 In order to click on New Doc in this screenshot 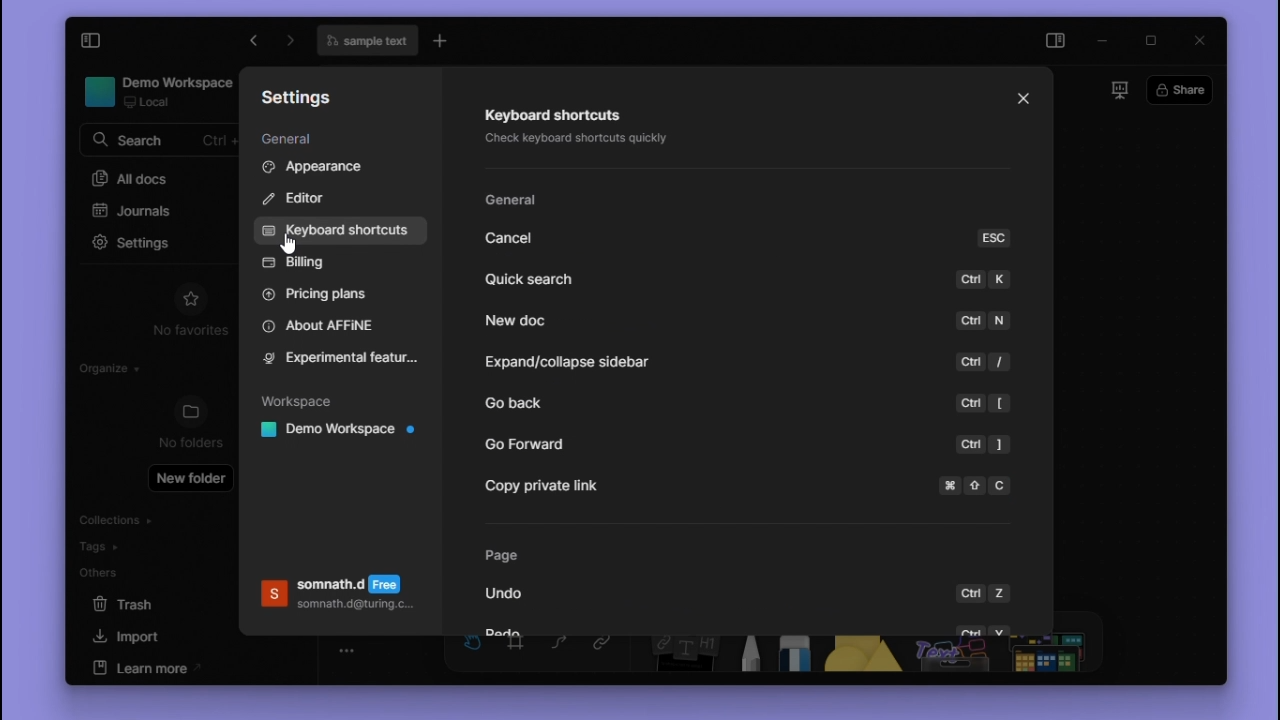, I will do `click(519, 318)`.